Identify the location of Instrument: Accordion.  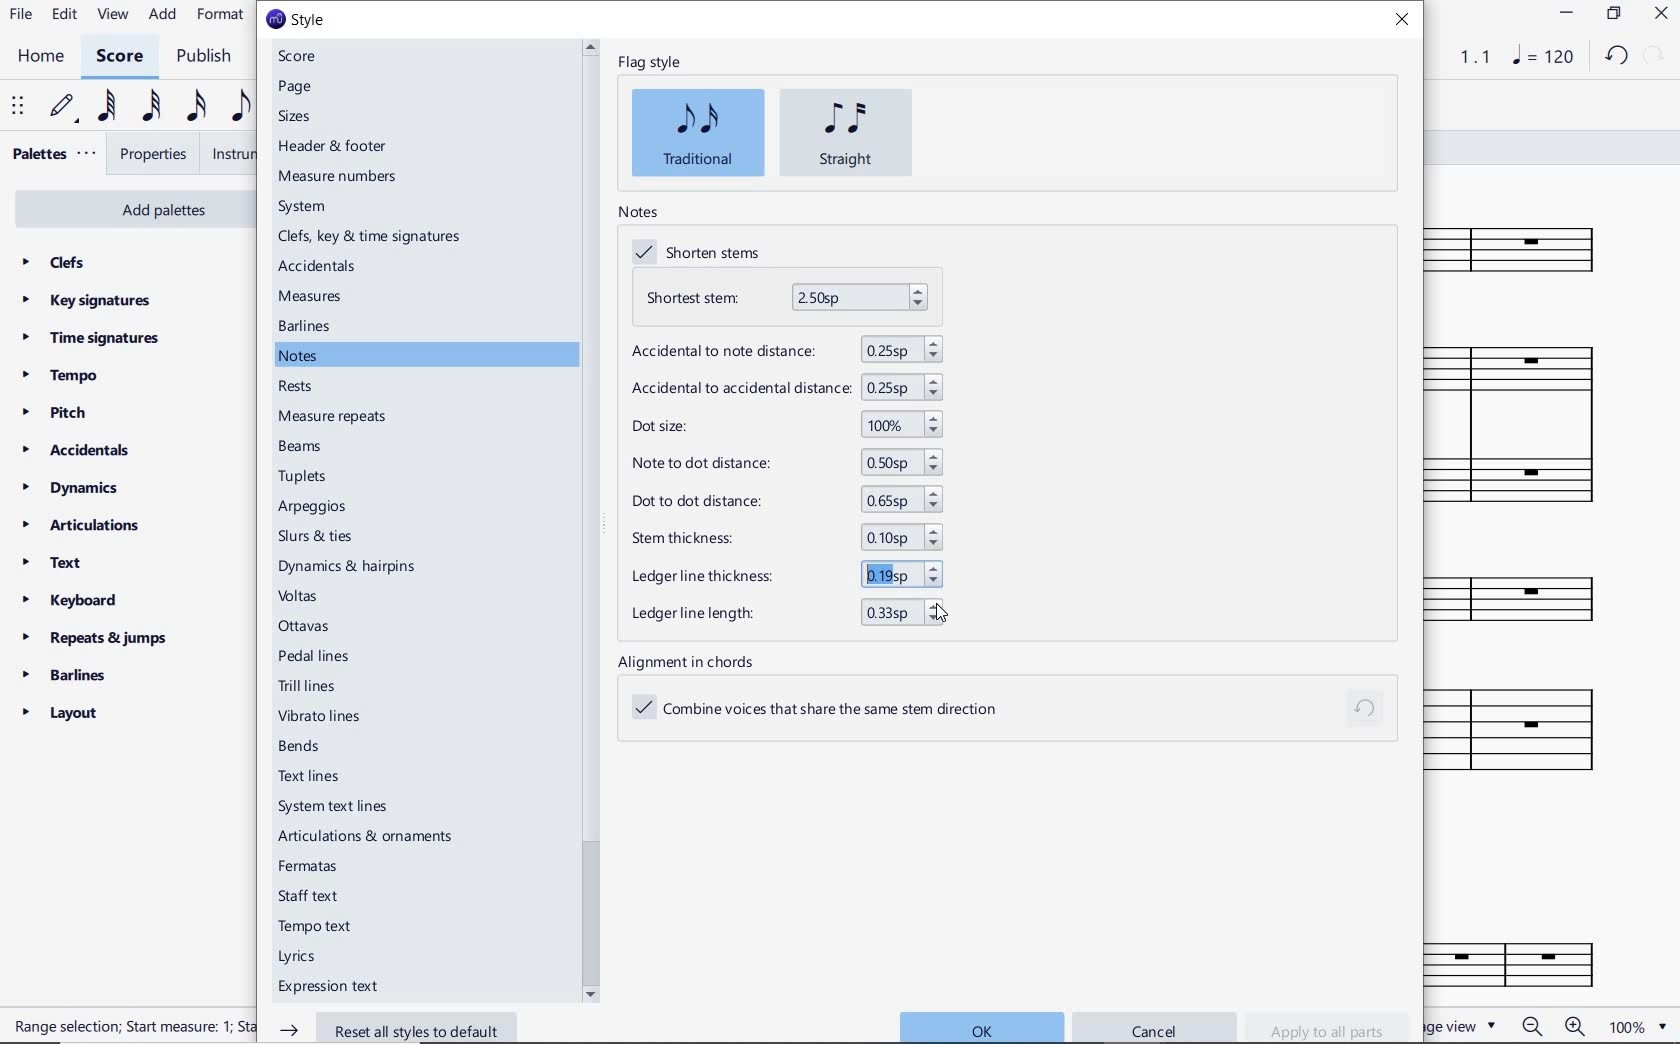
(1529, 424).